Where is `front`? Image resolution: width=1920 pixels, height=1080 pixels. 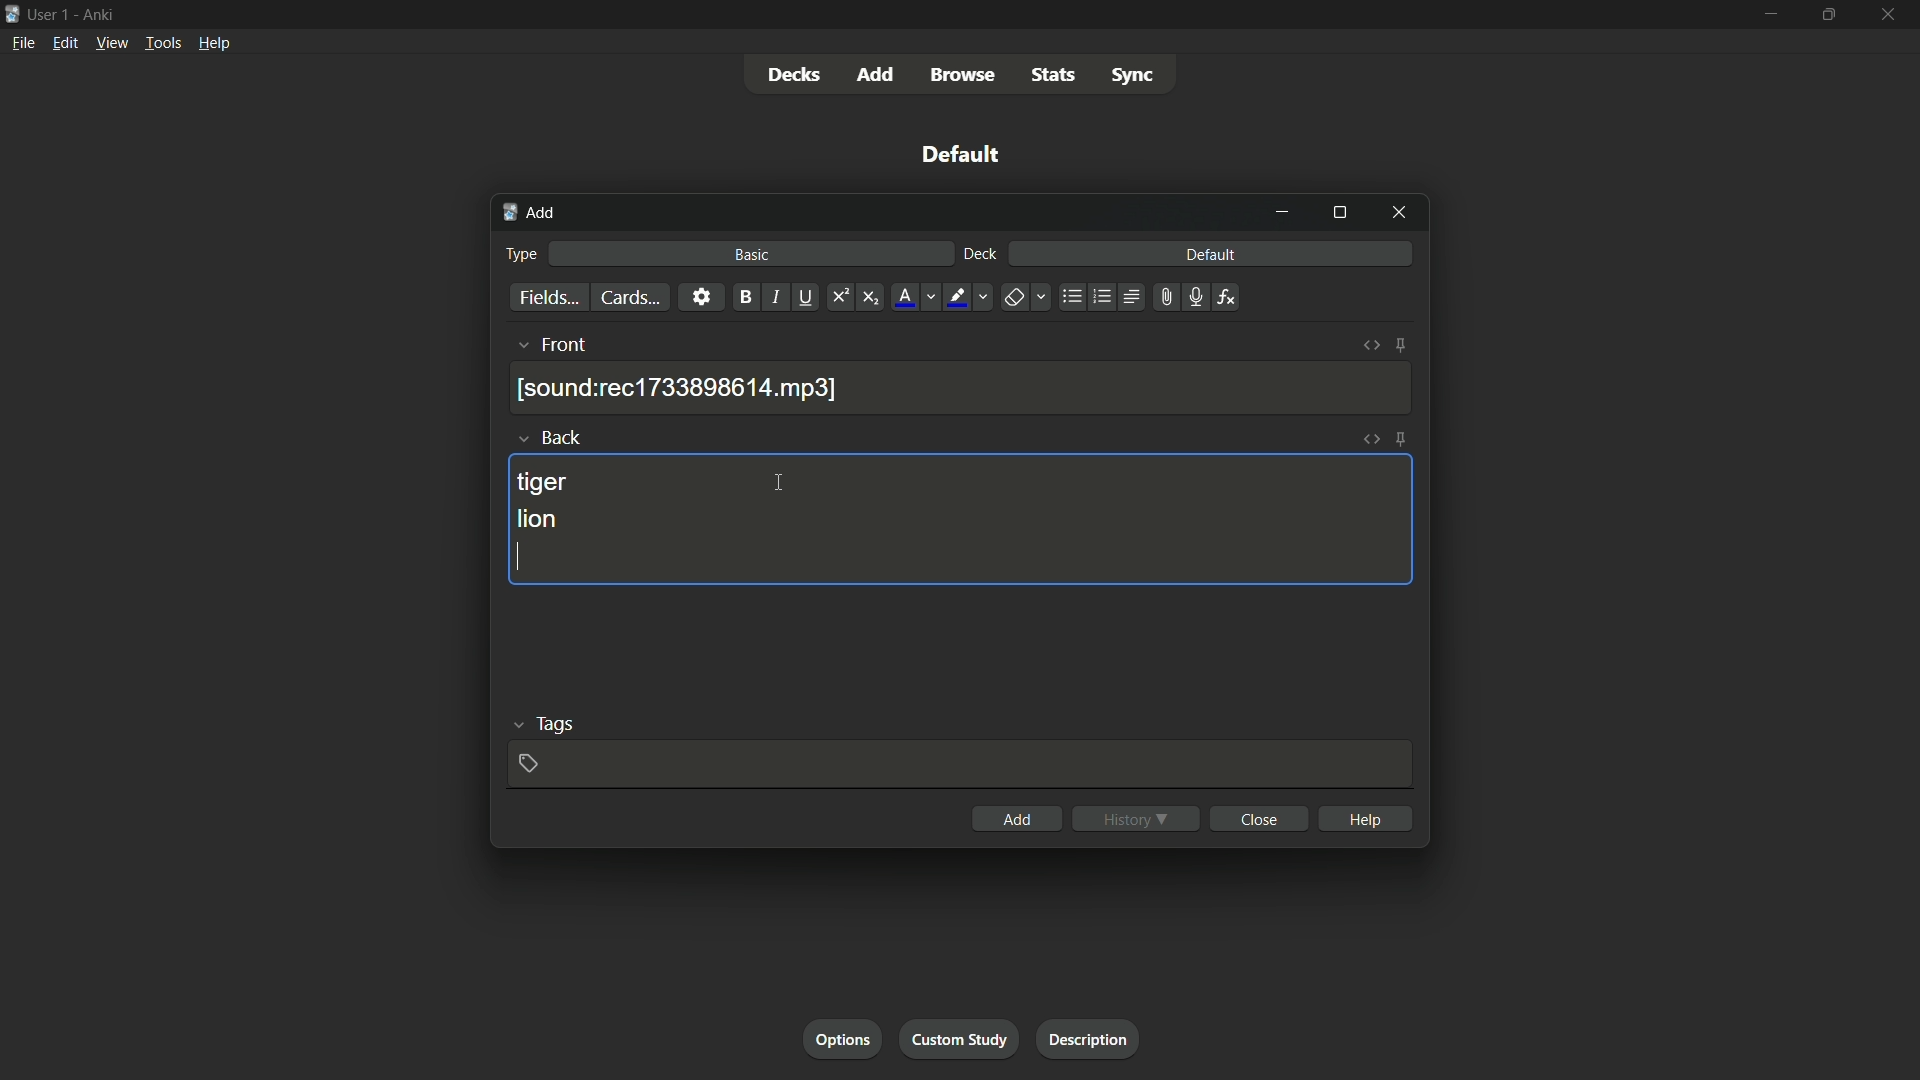
front is located at coordinates (566, 345).